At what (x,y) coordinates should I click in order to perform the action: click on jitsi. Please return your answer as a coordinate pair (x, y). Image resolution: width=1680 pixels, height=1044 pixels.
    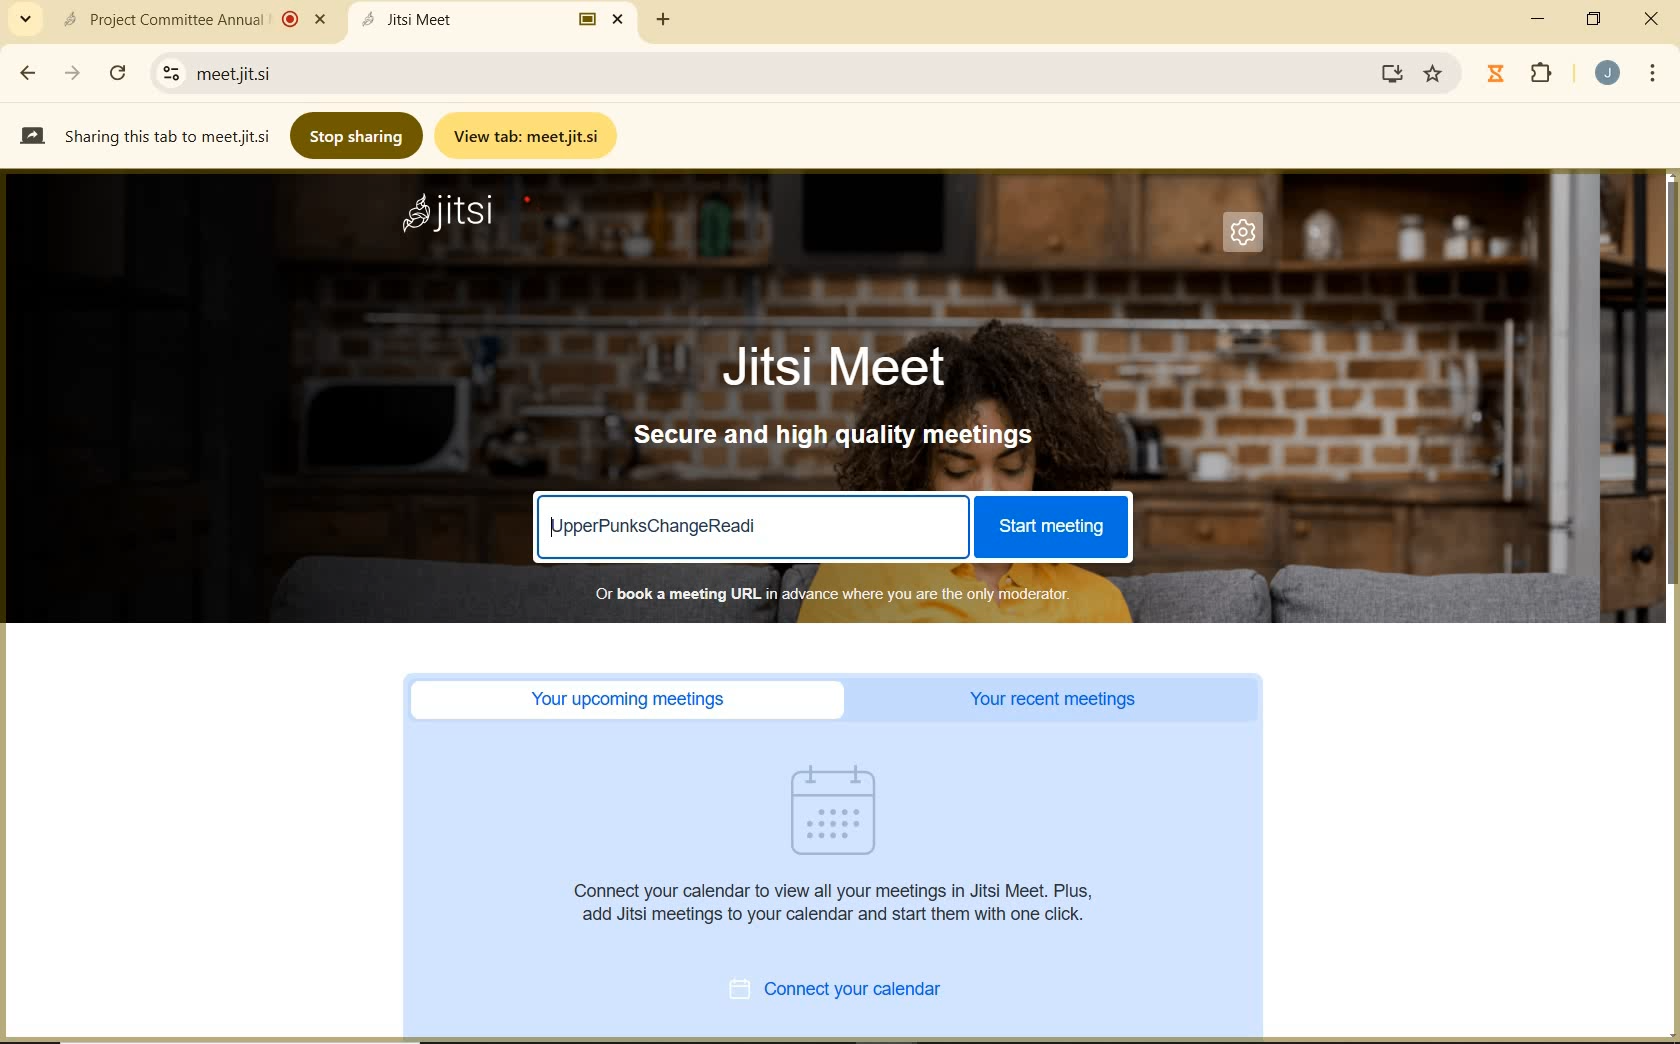
    Looking at the image, I should click on (449, 216).